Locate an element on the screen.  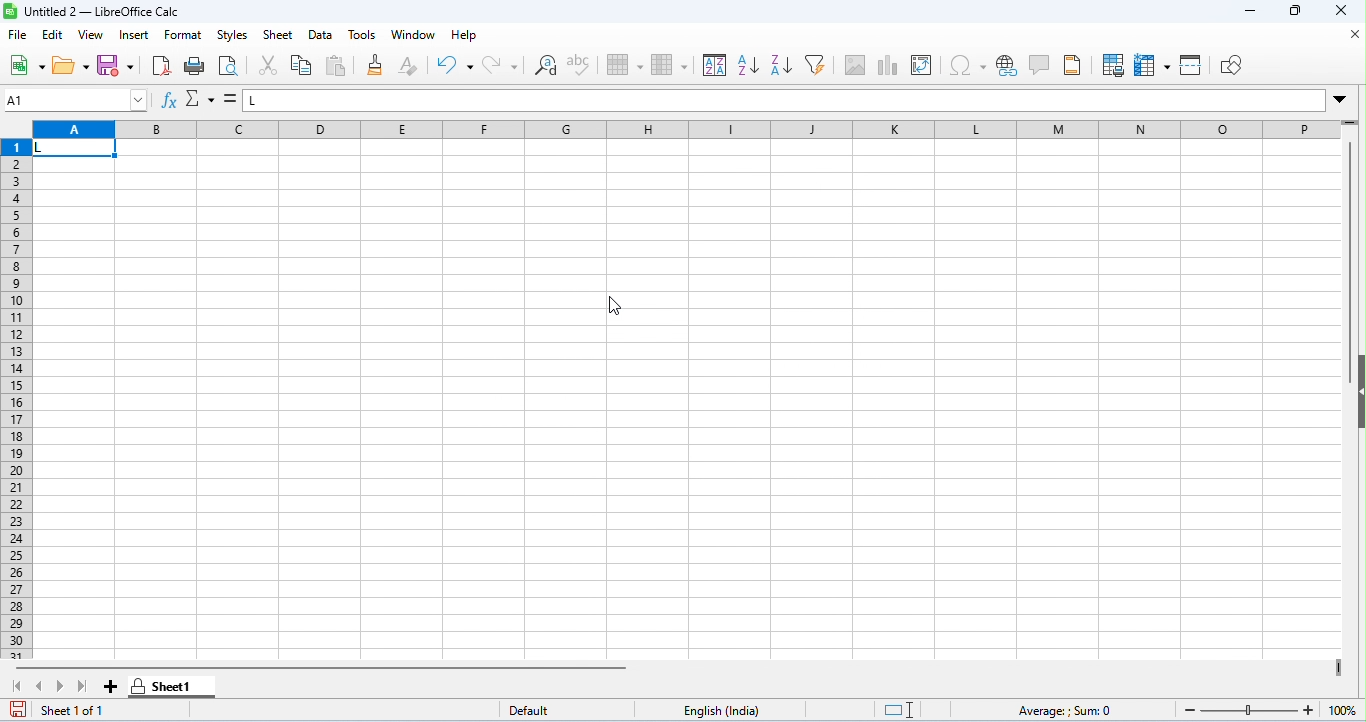
row numbers is located at coordinates (18, 399).